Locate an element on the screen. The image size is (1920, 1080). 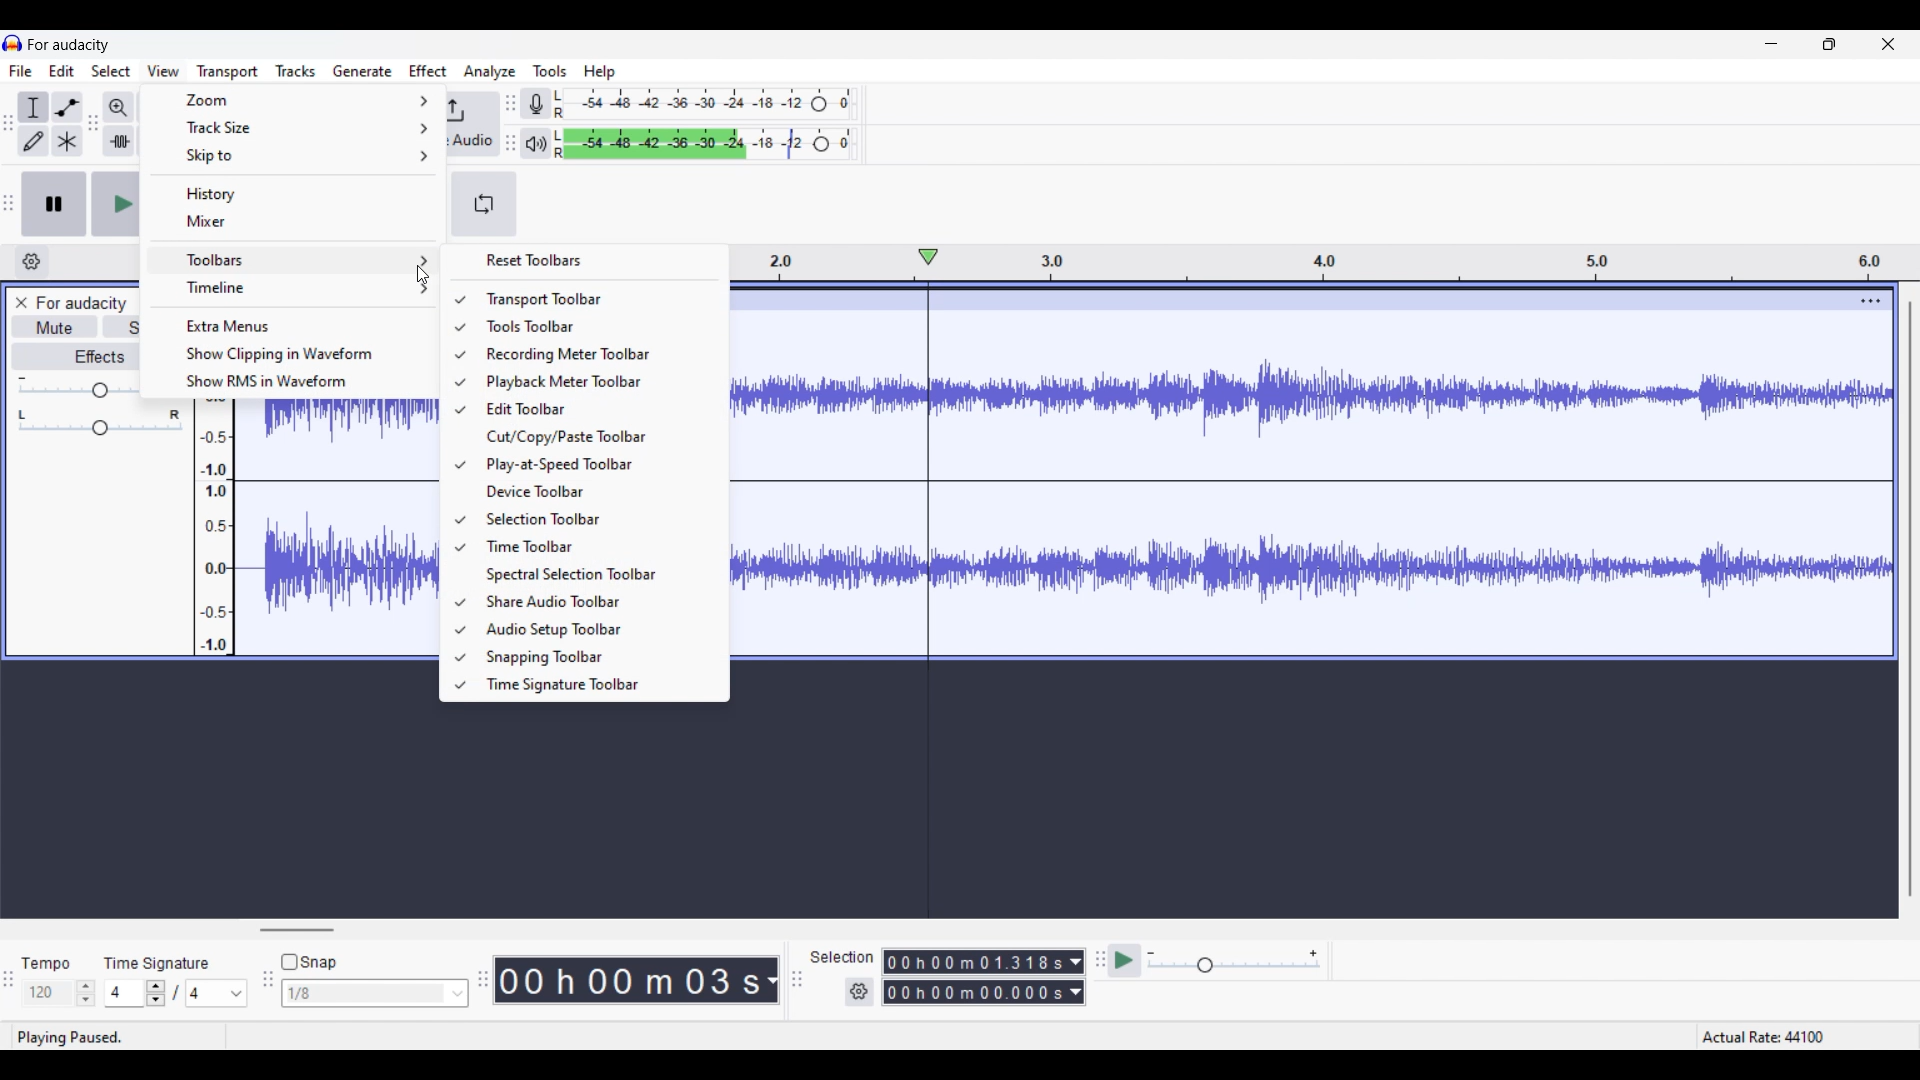
Pan scale is located at coordinates (102, 422).